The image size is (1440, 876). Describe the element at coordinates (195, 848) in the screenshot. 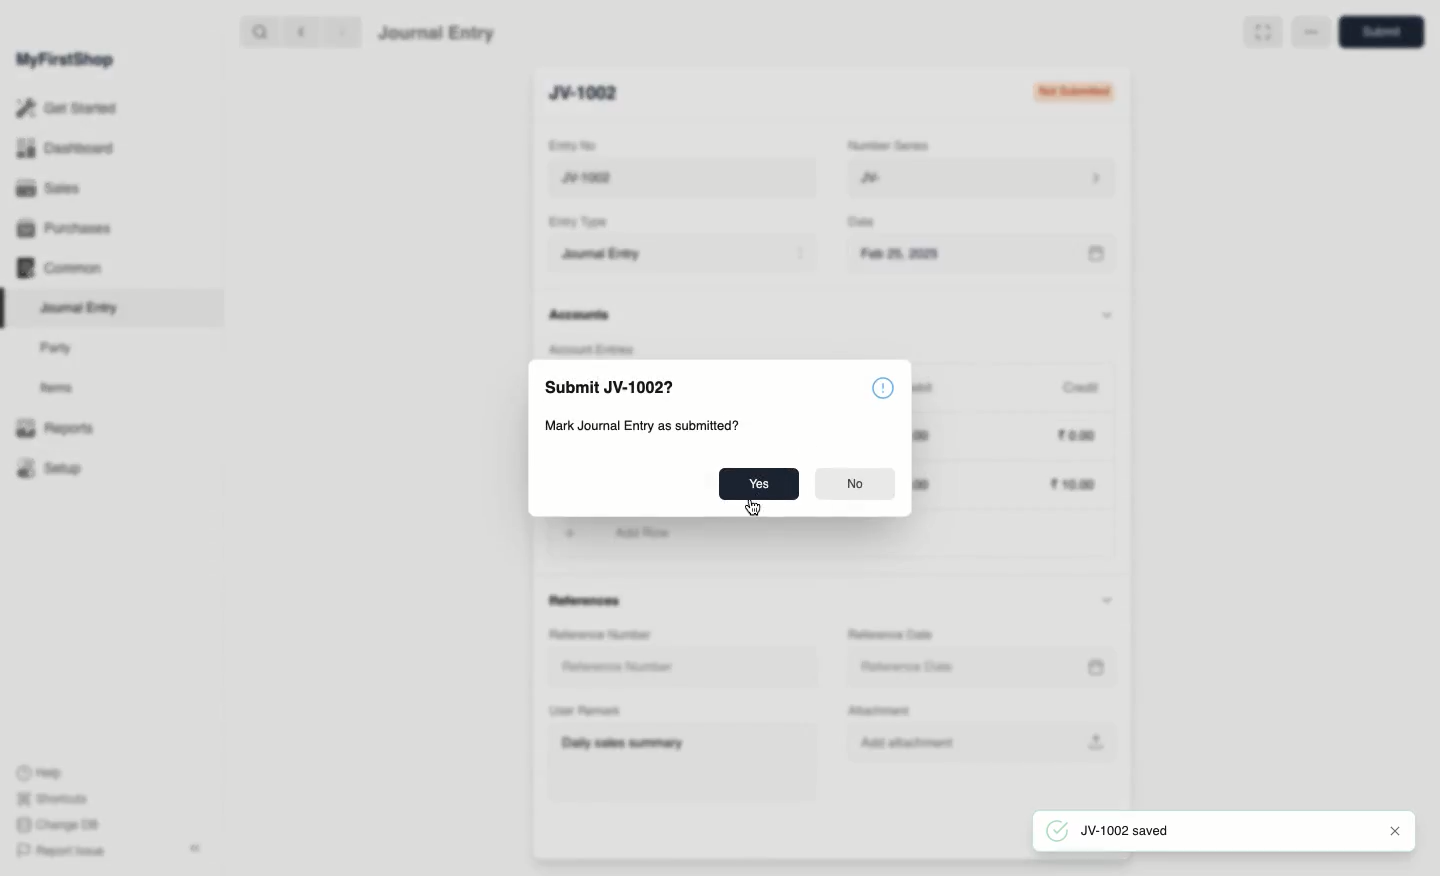

I see `Collapse` at that location.